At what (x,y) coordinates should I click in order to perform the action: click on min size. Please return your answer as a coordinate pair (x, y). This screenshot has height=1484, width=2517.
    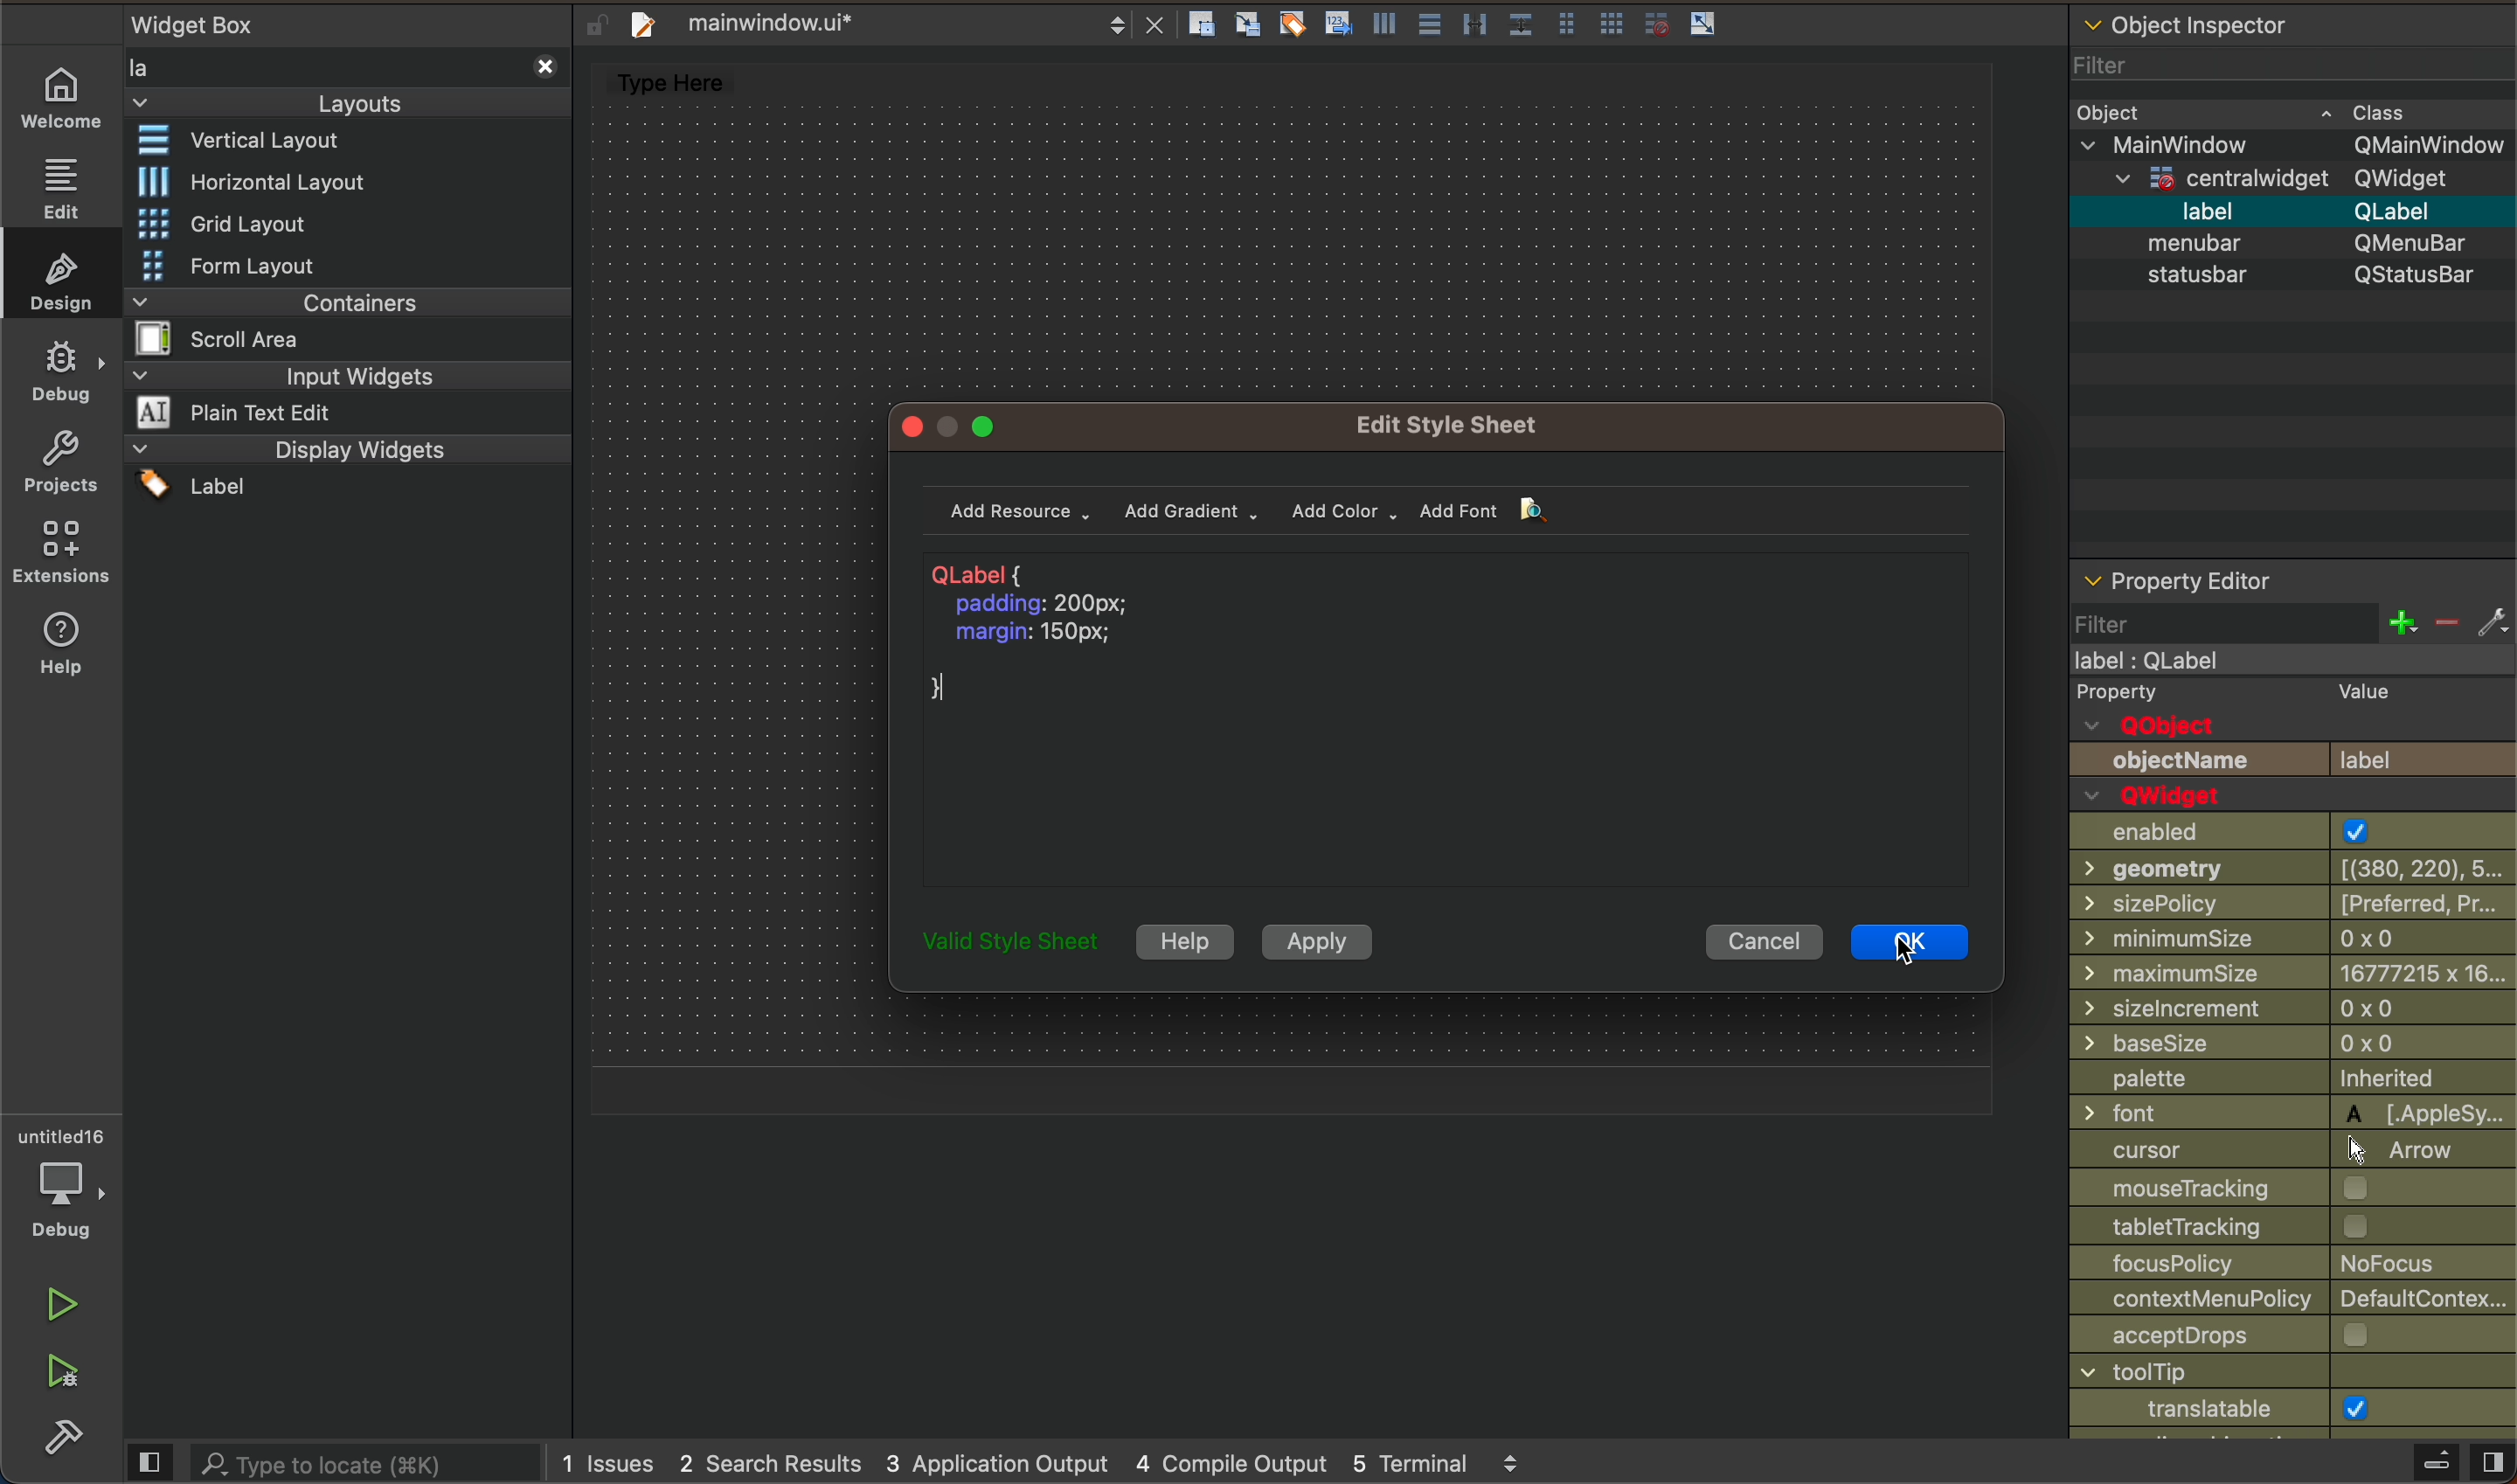
    Looking at the image, I should click on (2295, 936).